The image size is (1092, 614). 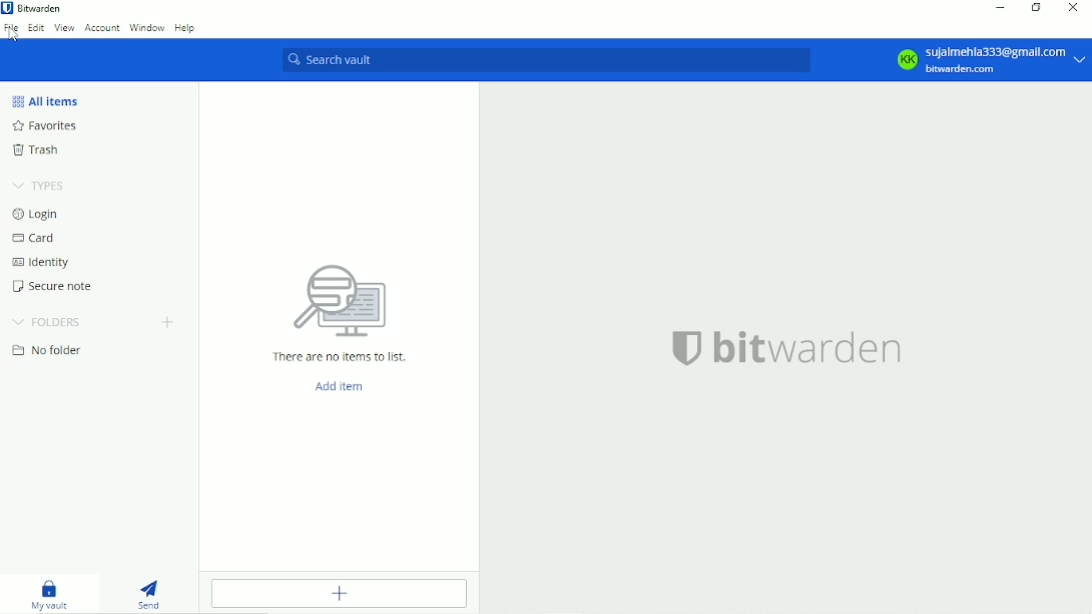 I want to click on Search vault, so click(x=543, y=60).